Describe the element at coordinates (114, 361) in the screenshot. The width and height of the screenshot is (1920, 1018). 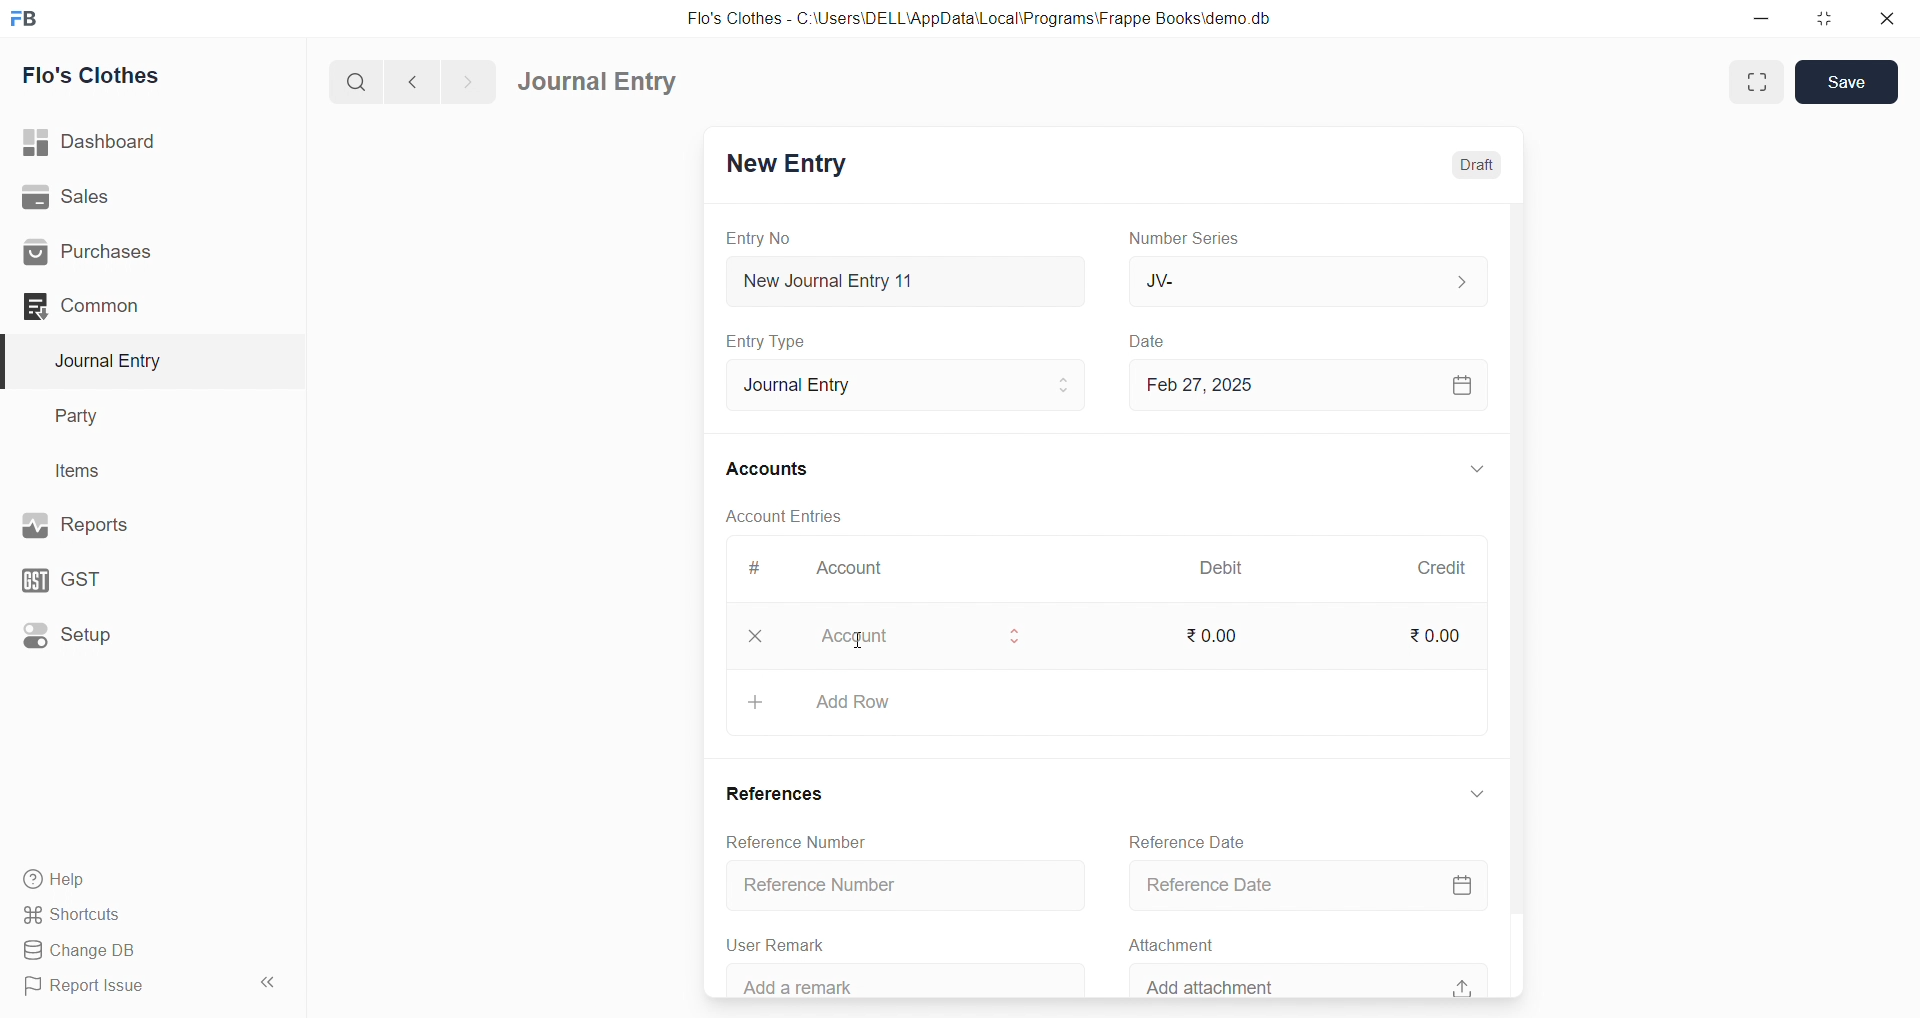
I see `Journal Entry` at that location.